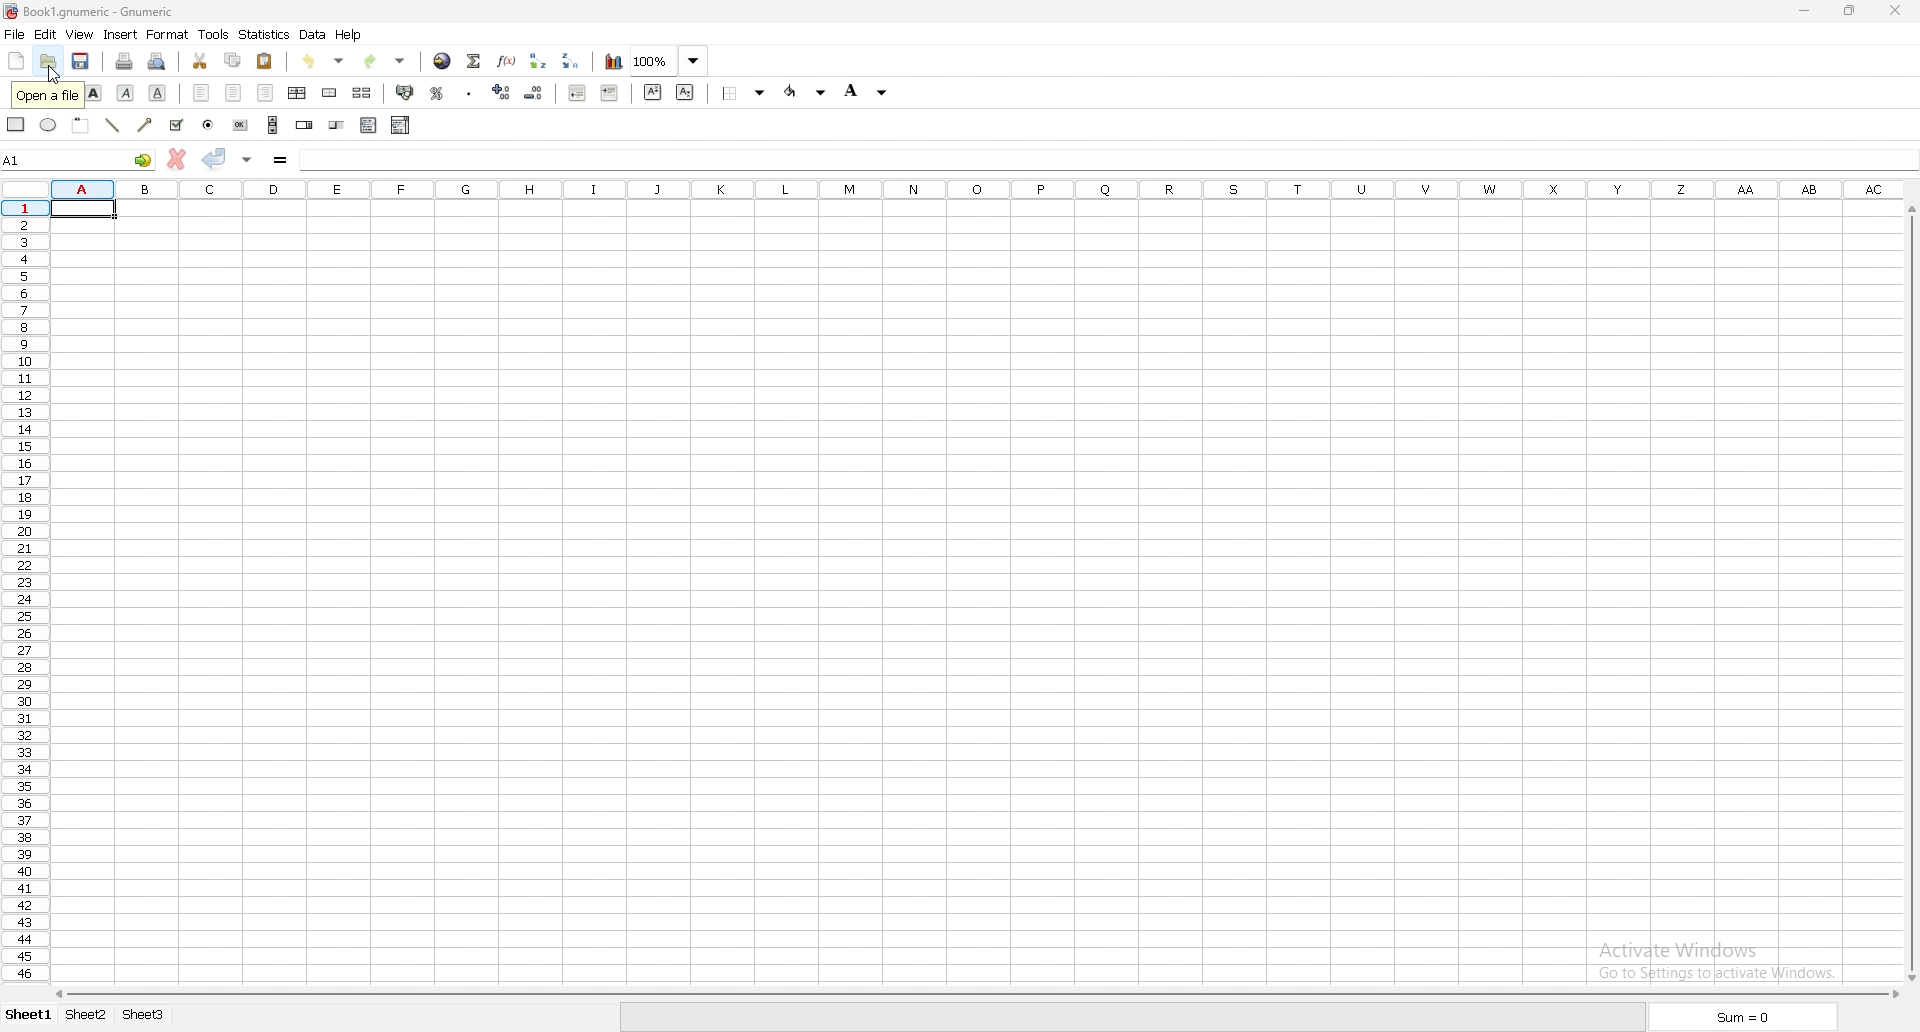  What do you see at coordinates (265, 34) in the screenshot?
I see `statistics` at bounding box center [265, 34].